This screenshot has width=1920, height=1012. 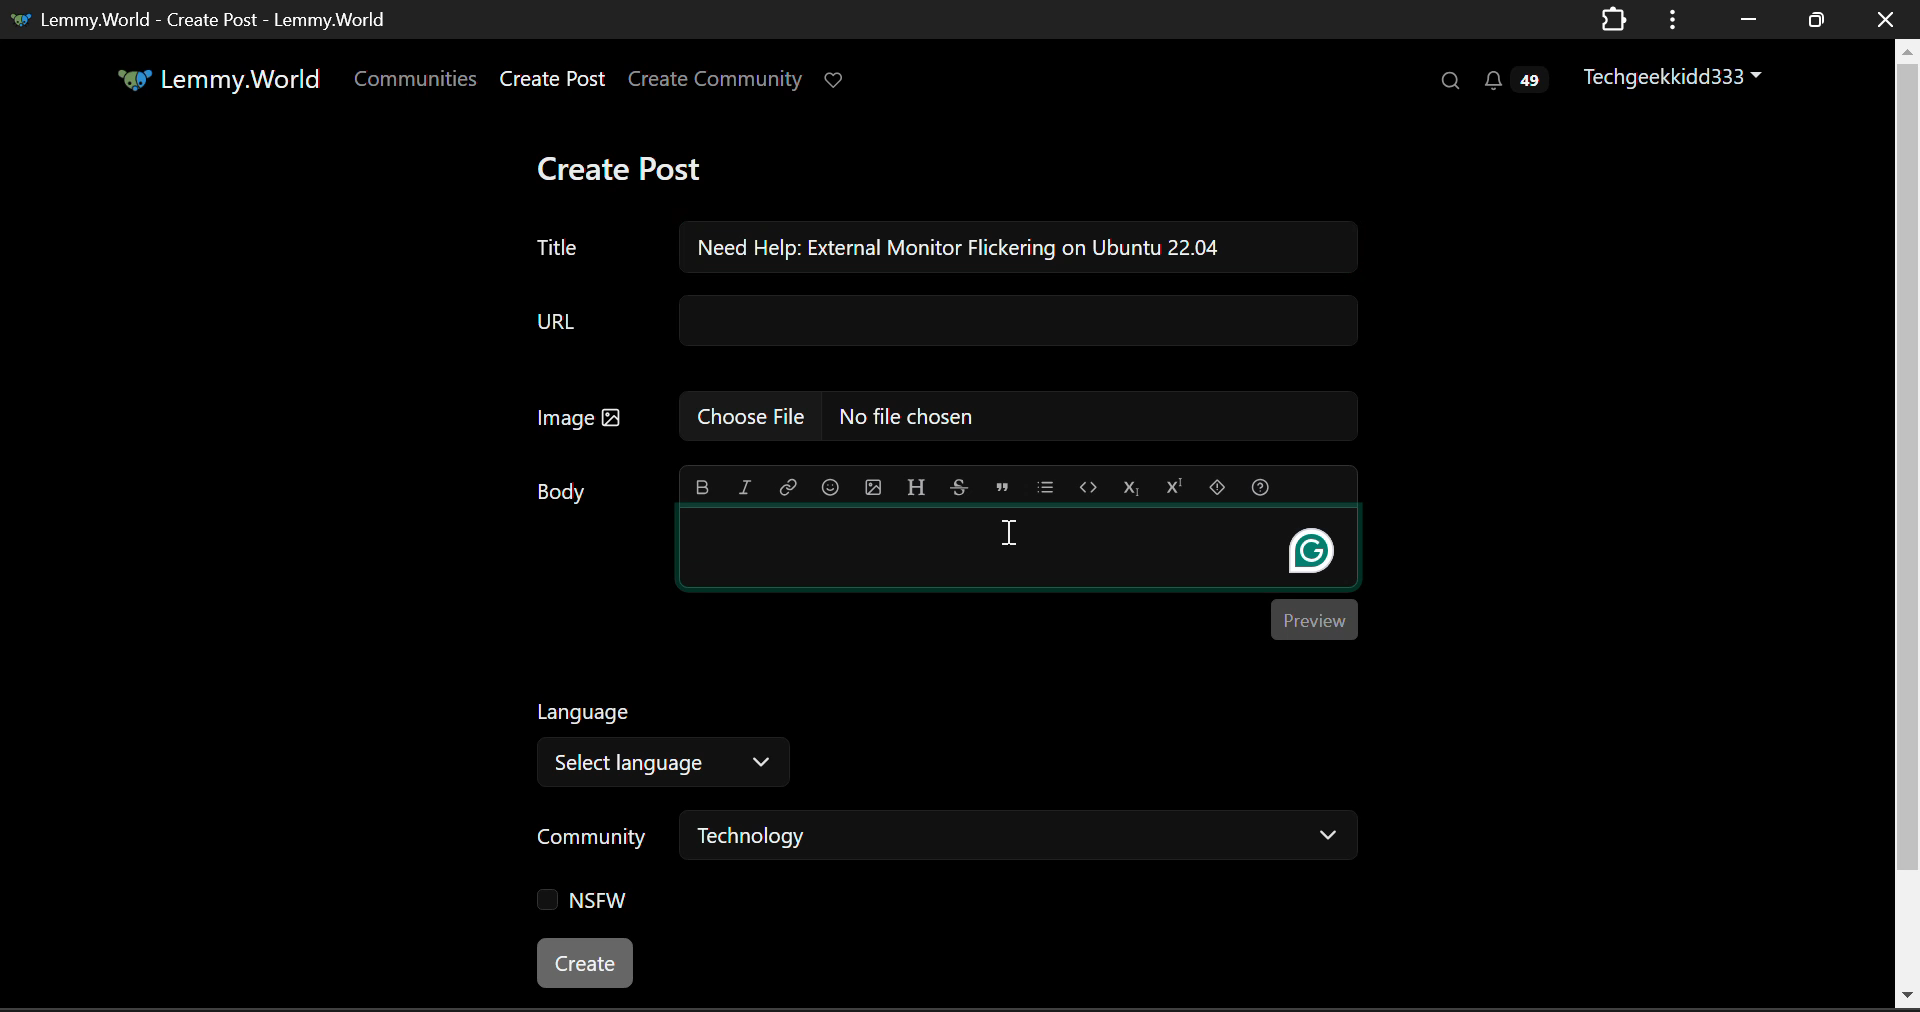 I want to click on Superscript, so click(x=1175, y=489).